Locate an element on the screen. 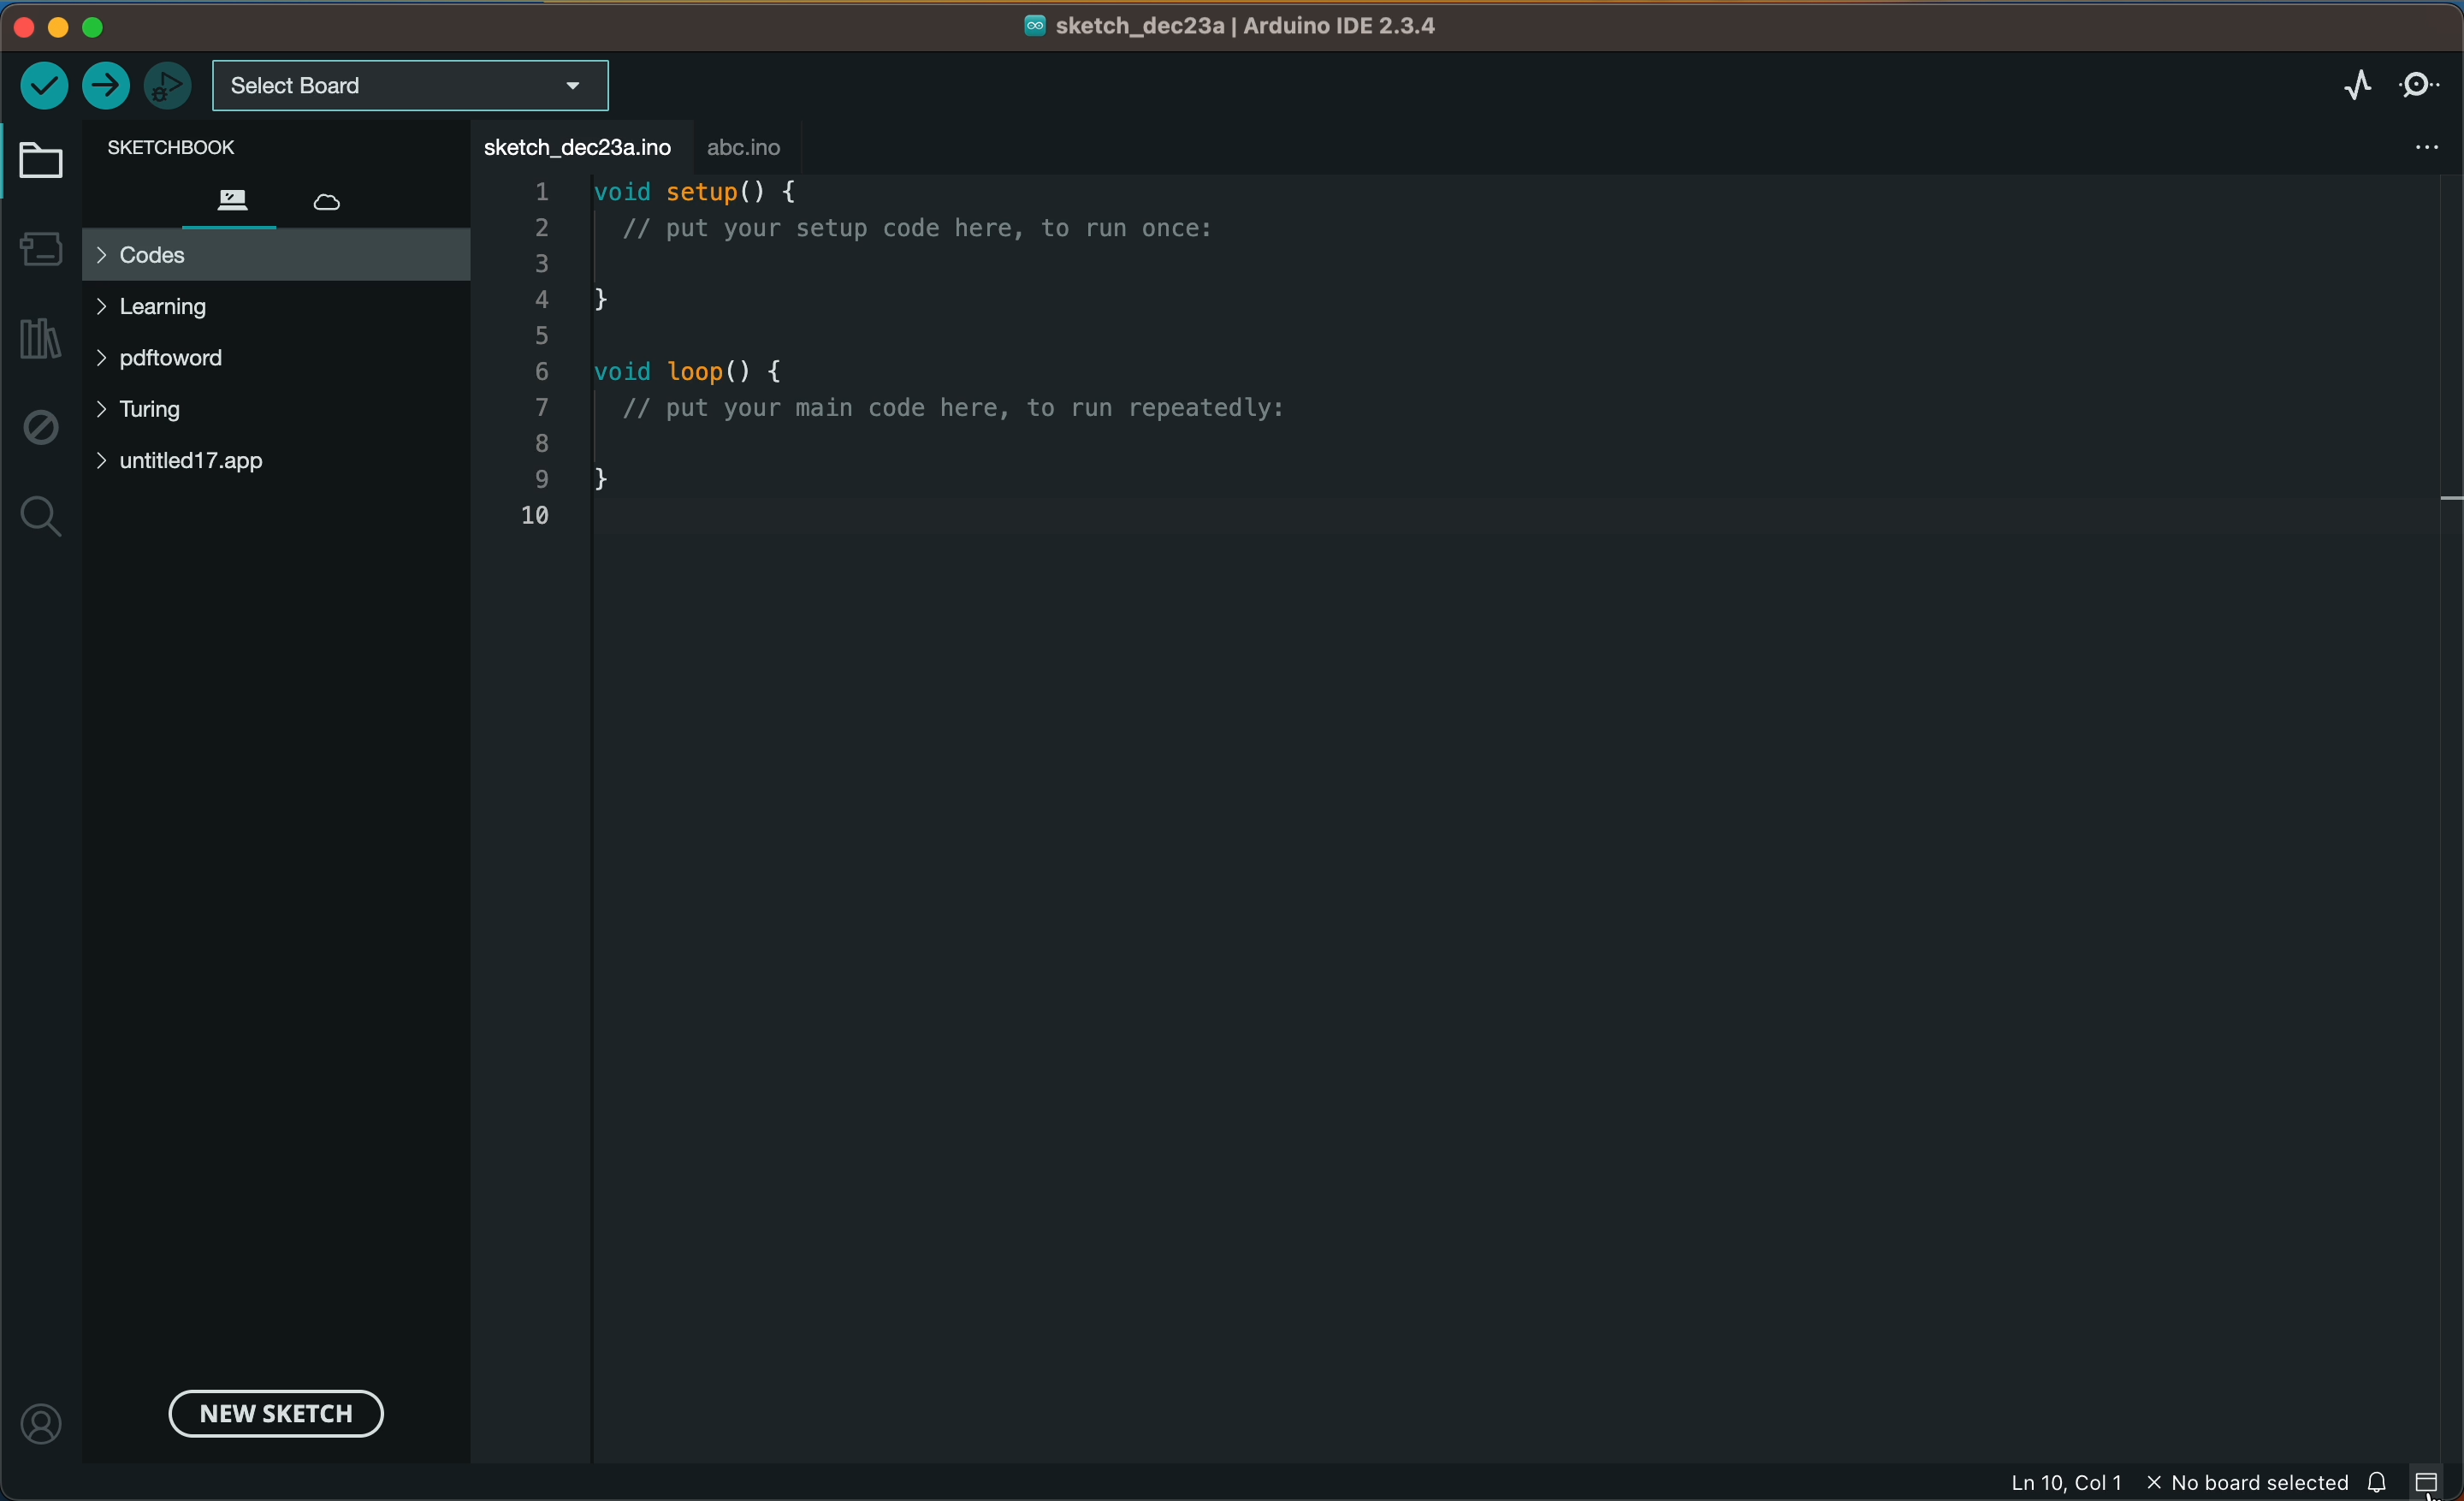  file name is located at coordinates (1231, 25).